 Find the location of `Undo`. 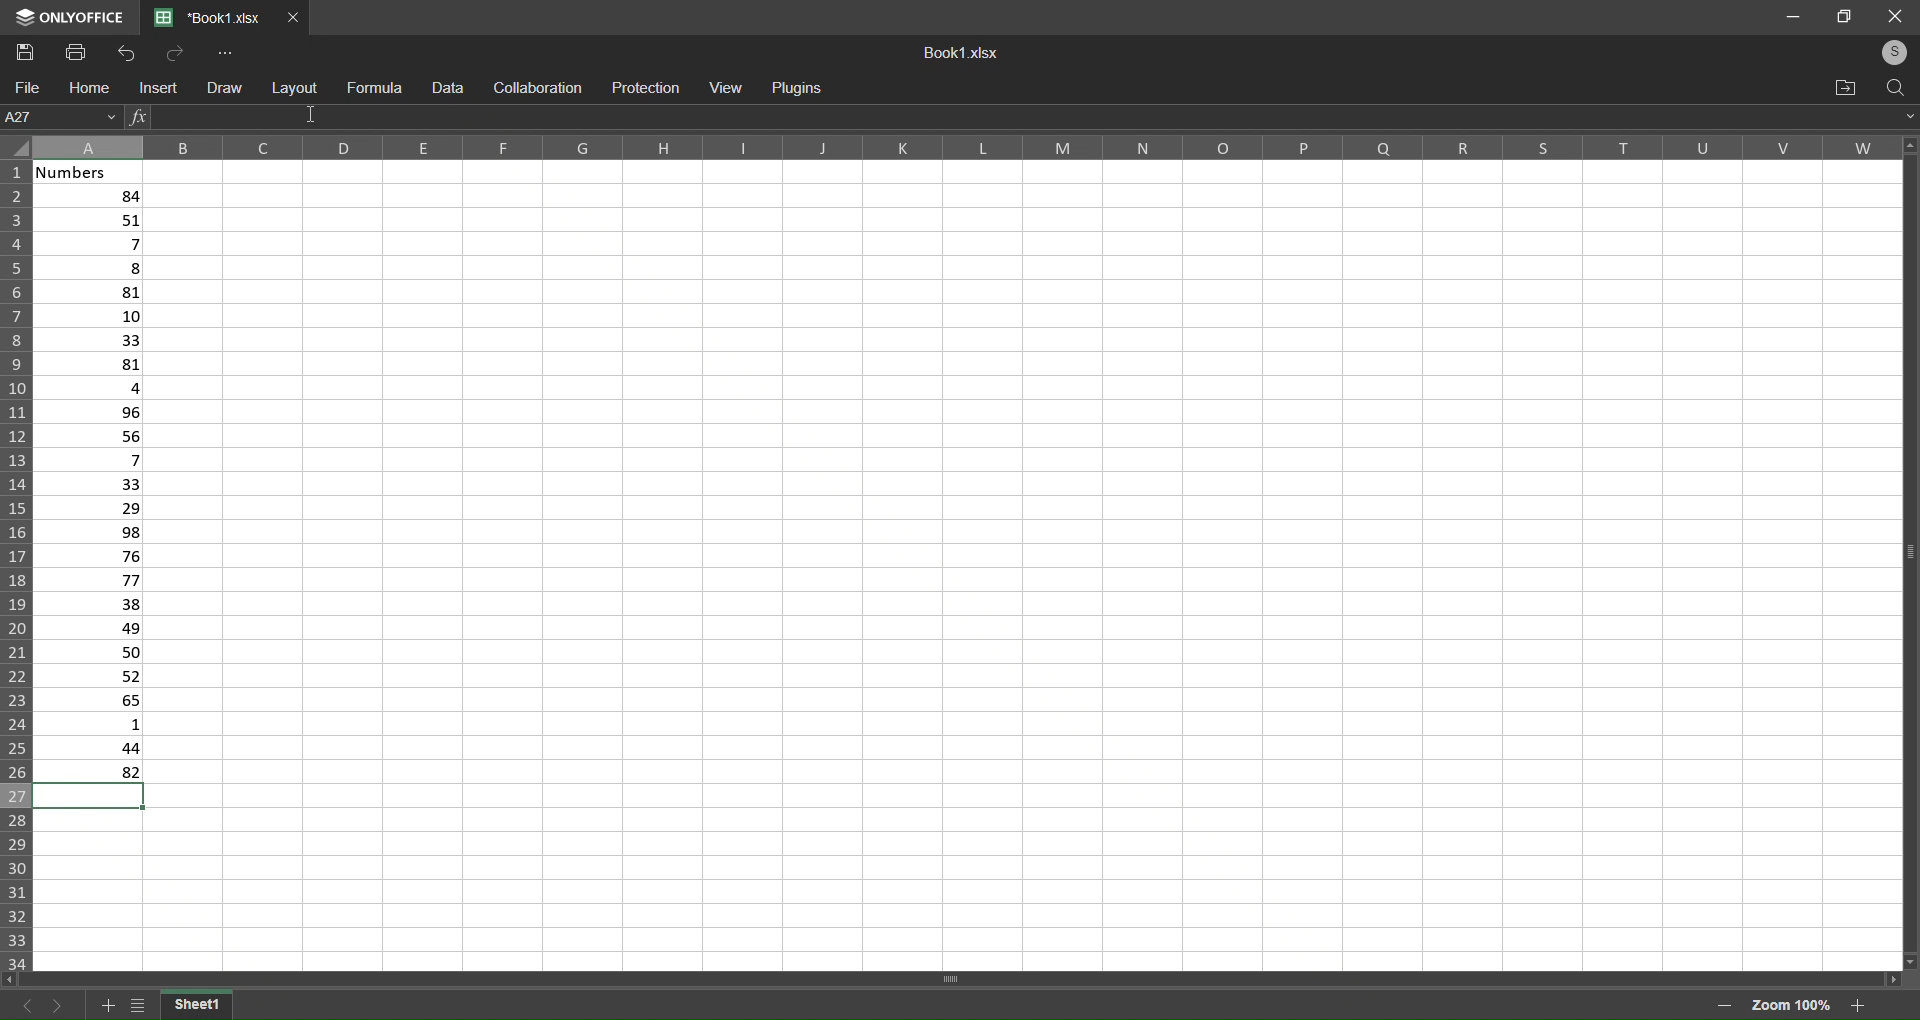

Undo is located at coordinates (124, 55).